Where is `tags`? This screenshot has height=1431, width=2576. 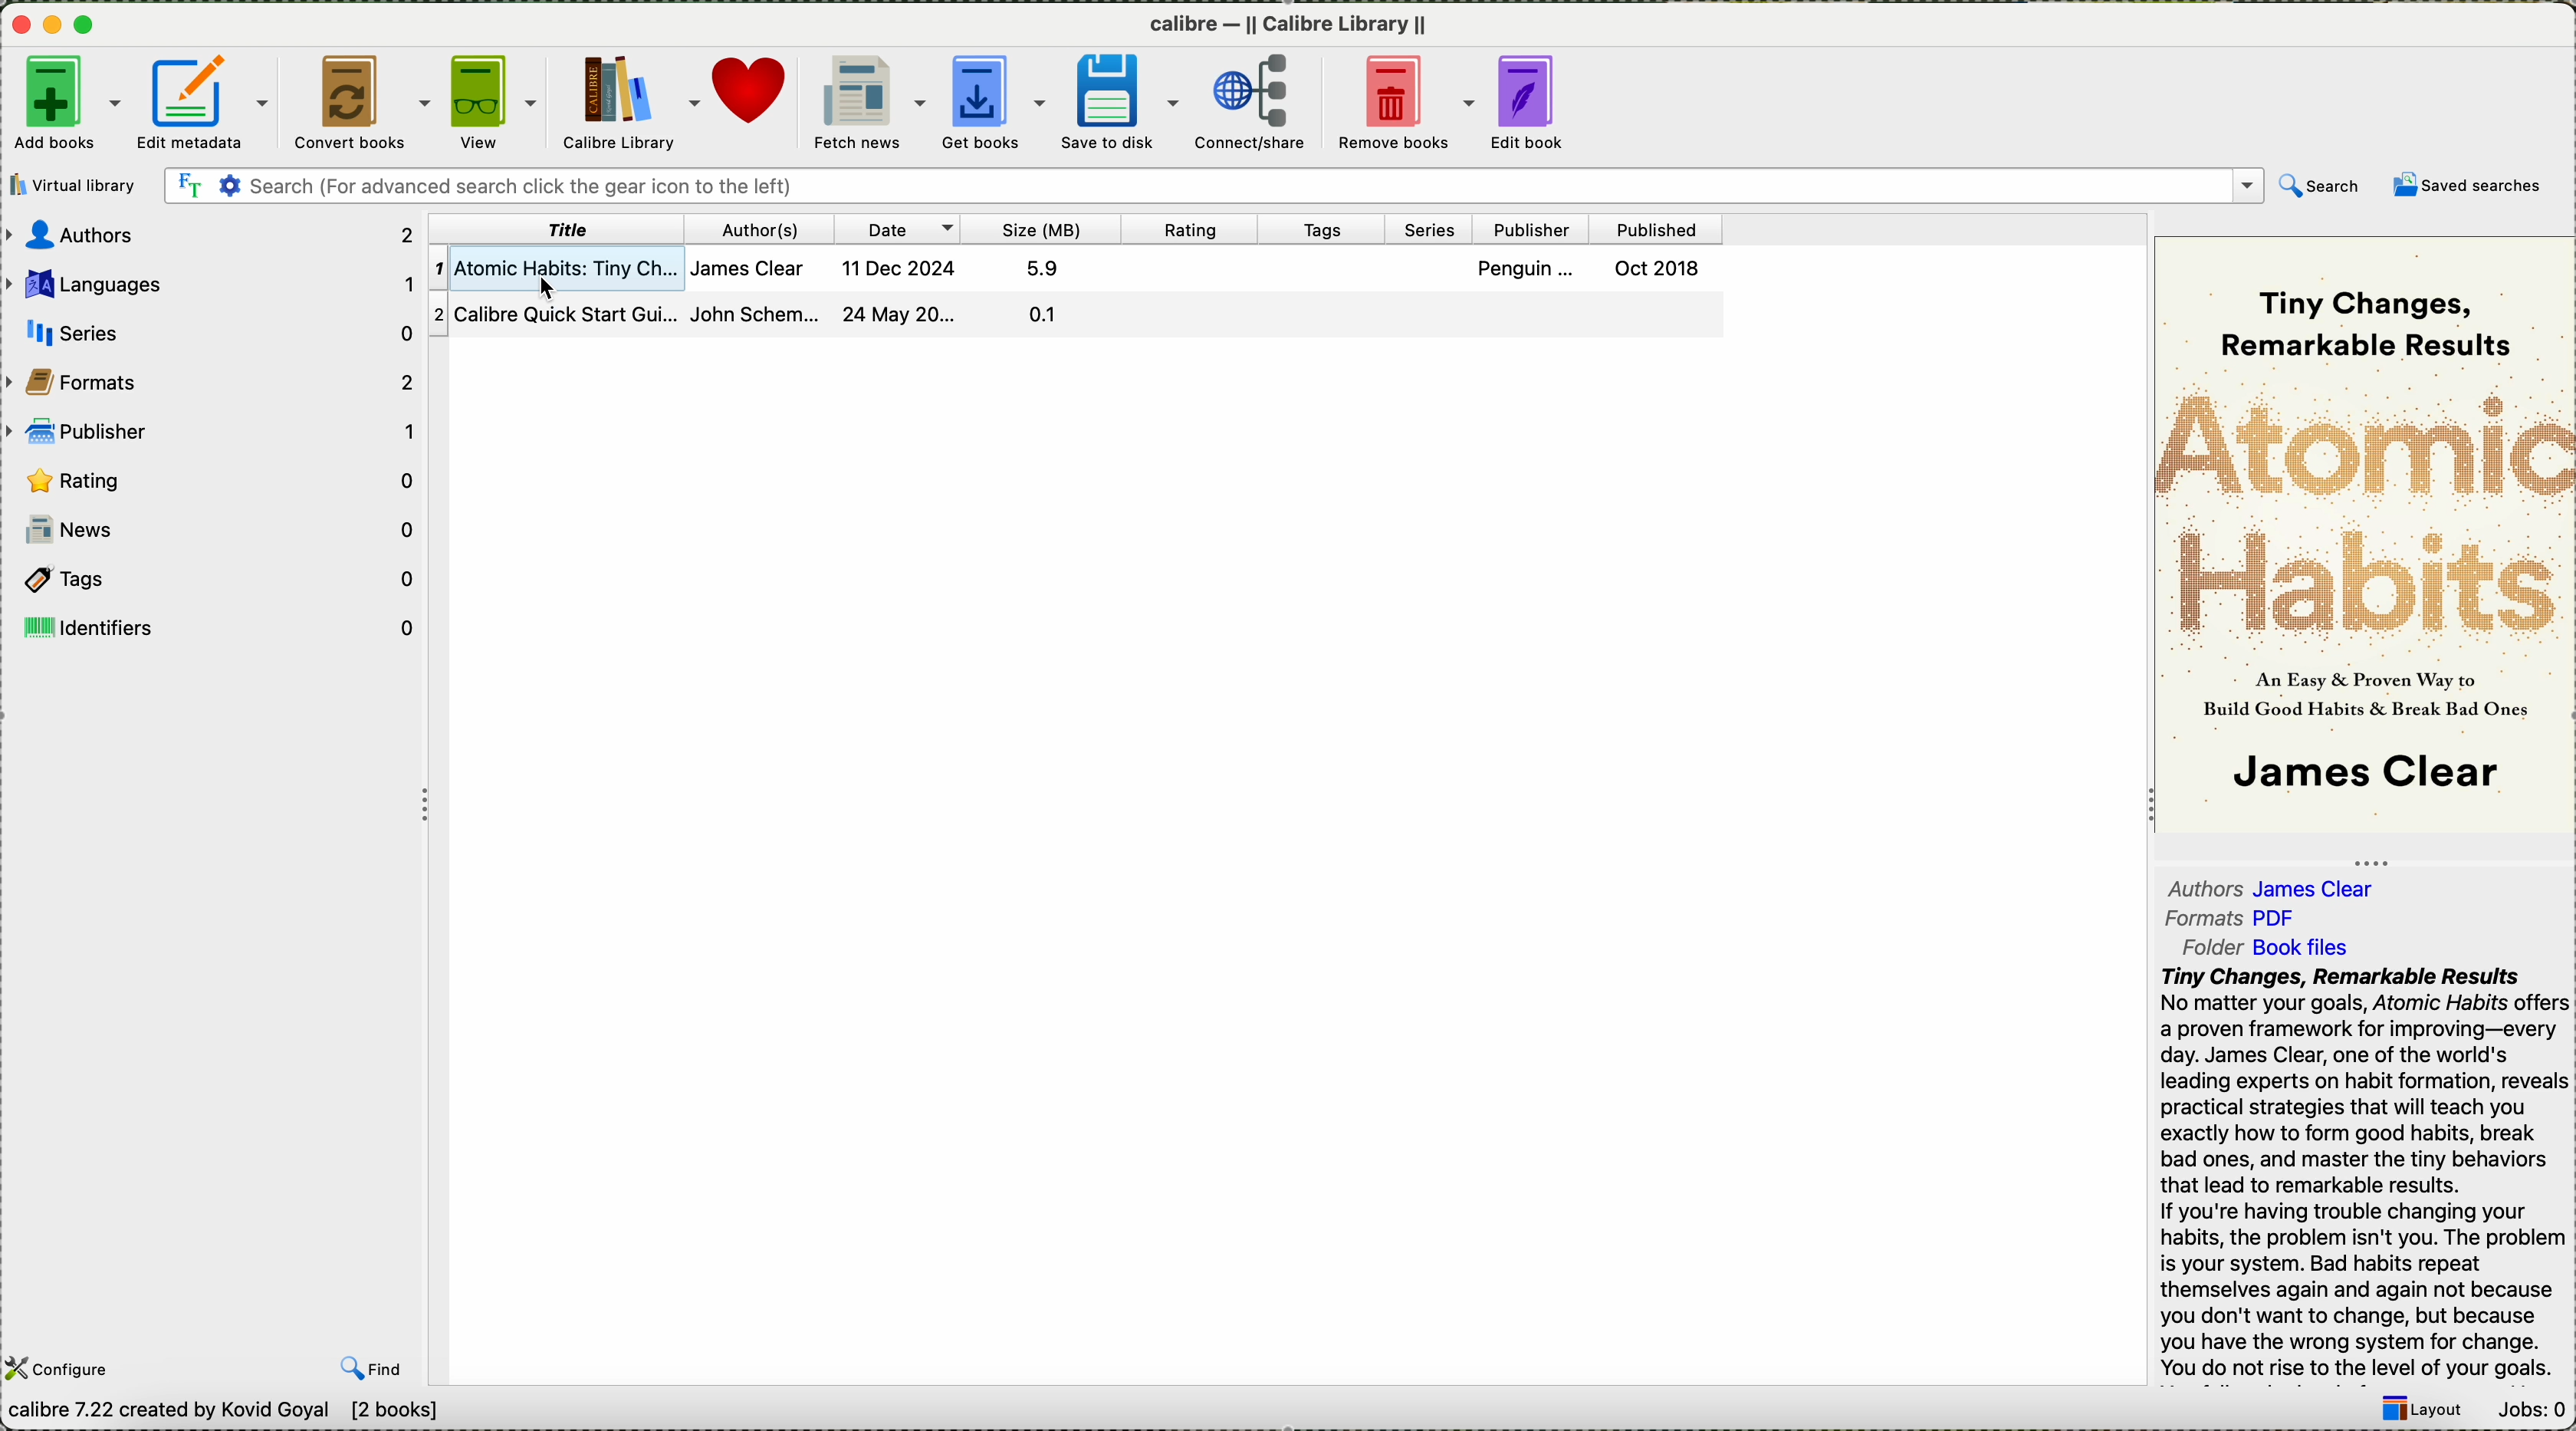
tags is located at coordinates (213, 582).